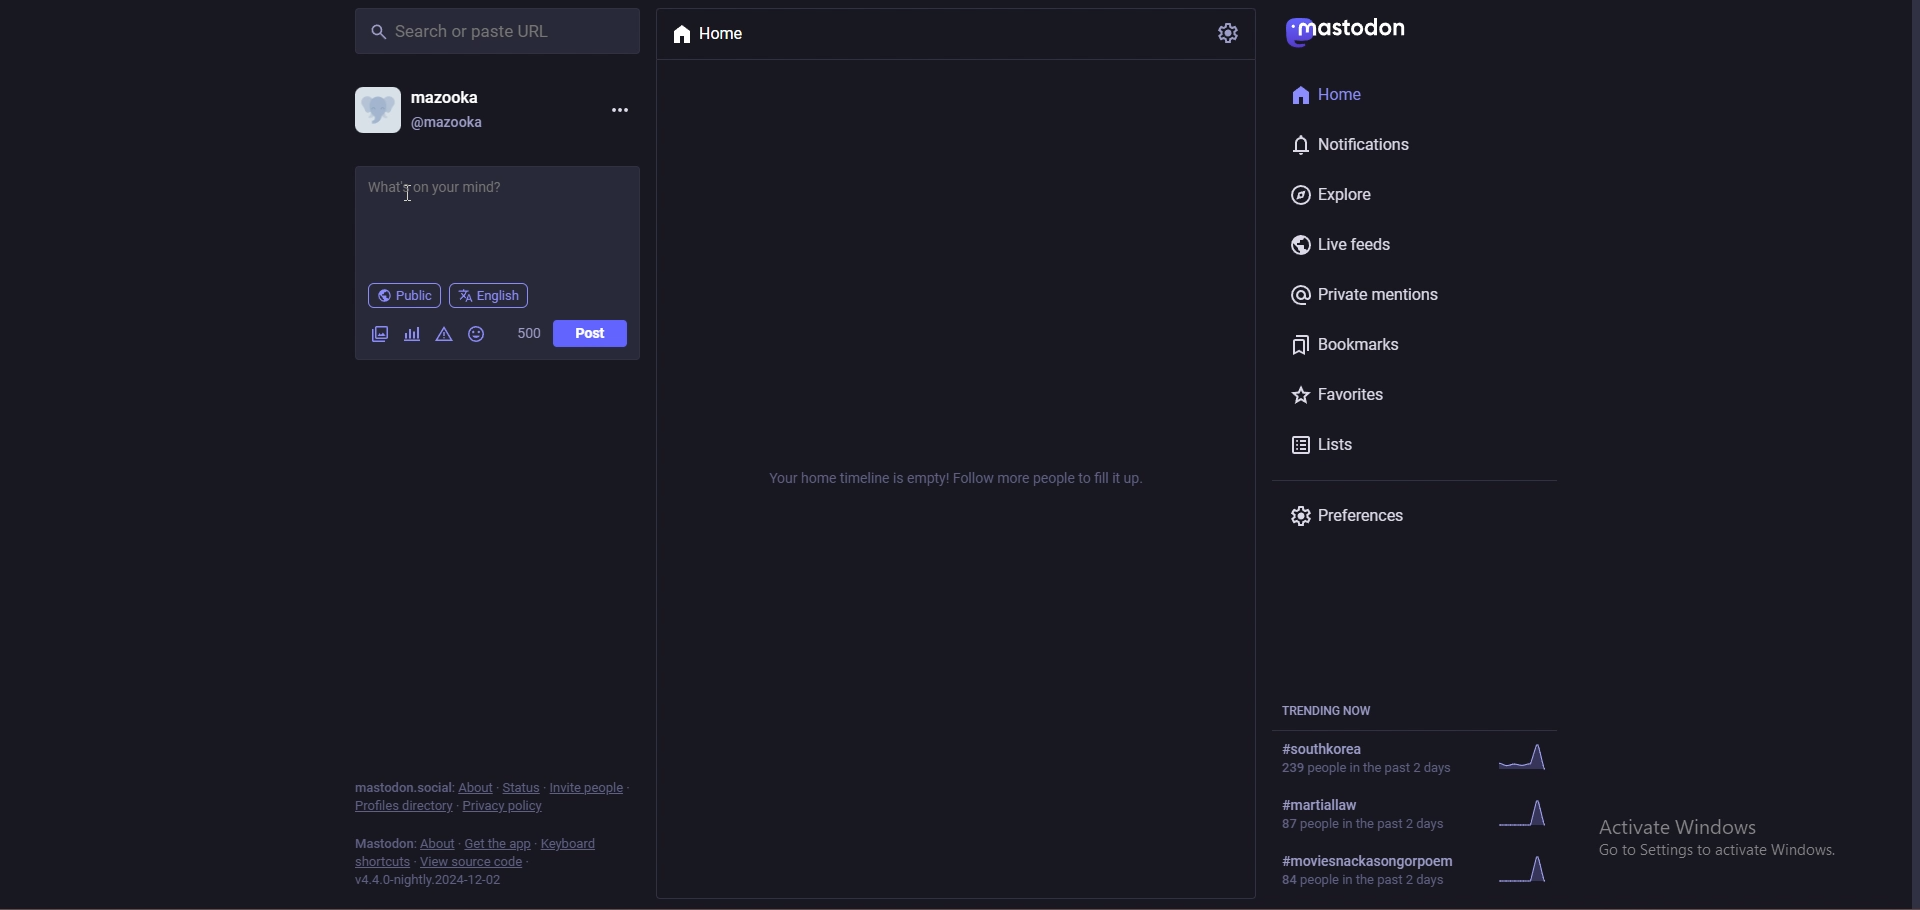 This screenshot has width=1920, height=910. What do you see at coordinates (376, 109) in the screenshot?
I see `profile` at bounding box center [376, 109].